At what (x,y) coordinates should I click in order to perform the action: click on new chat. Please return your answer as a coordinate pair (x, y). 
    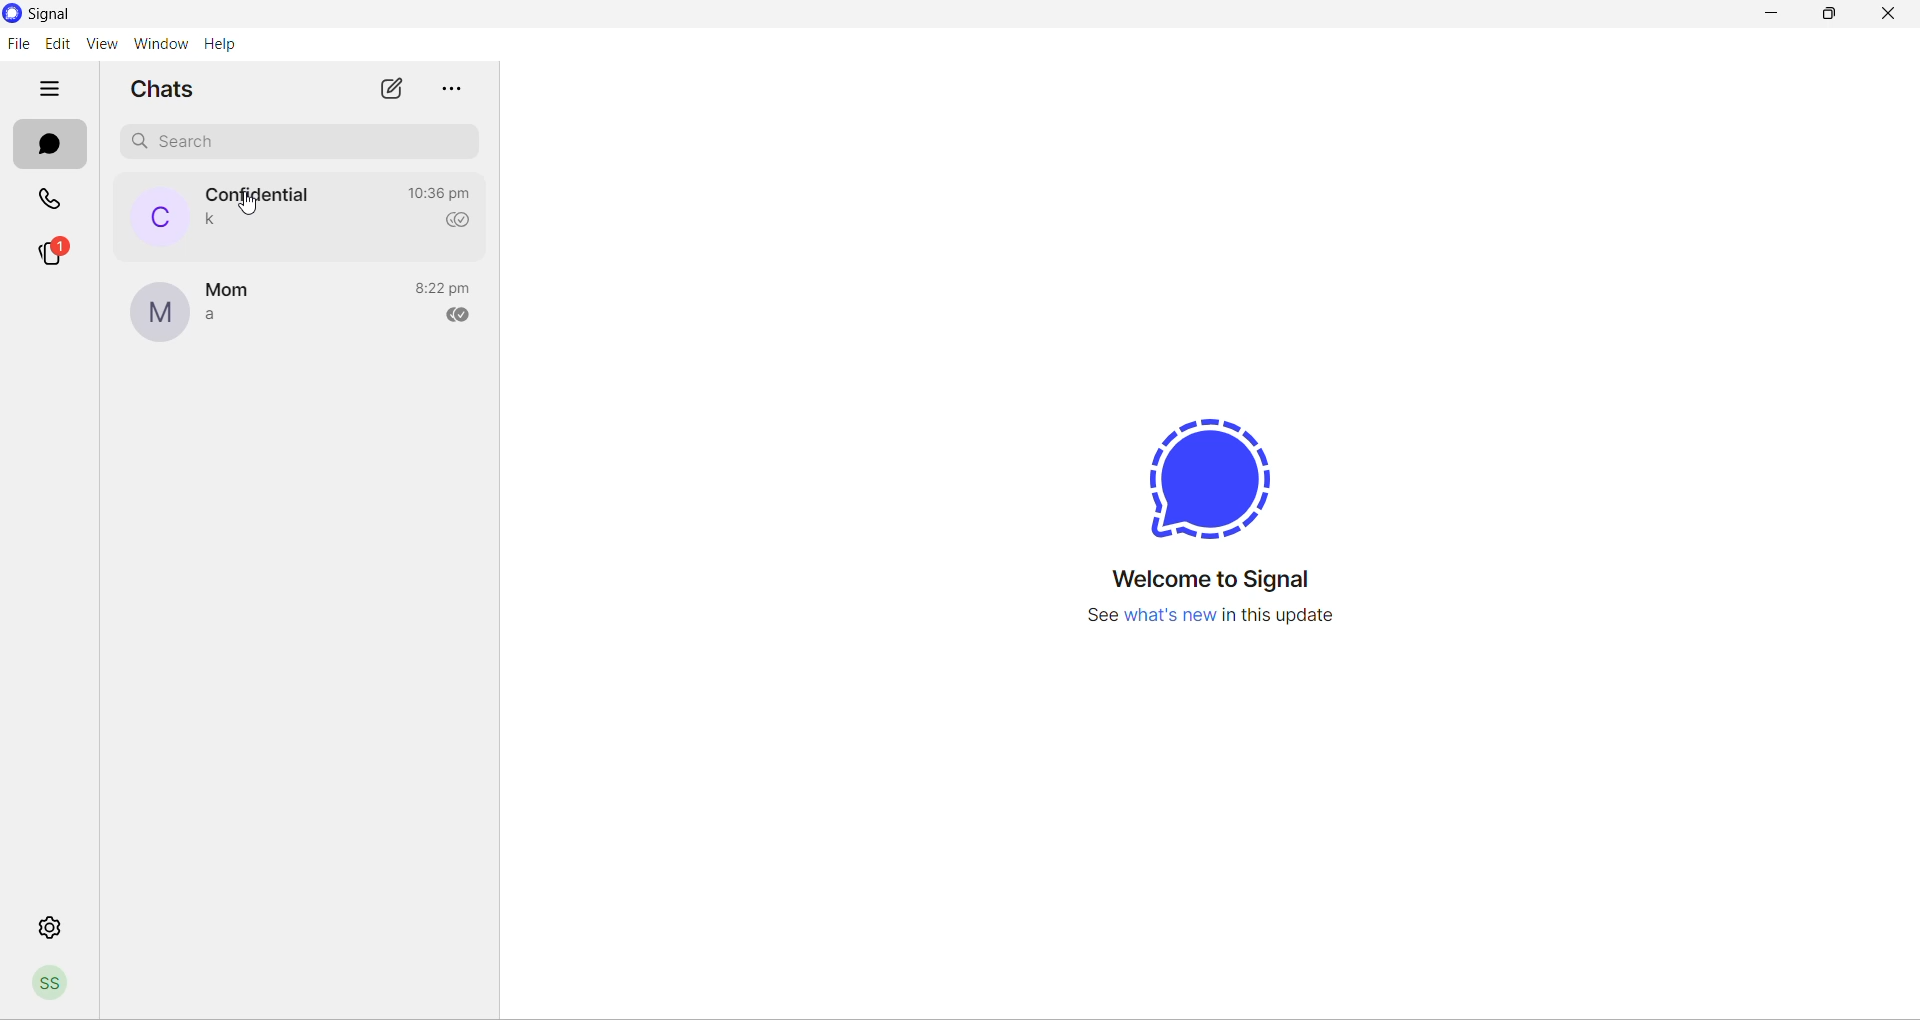
    Looking at the image, I should click on (388, 90).